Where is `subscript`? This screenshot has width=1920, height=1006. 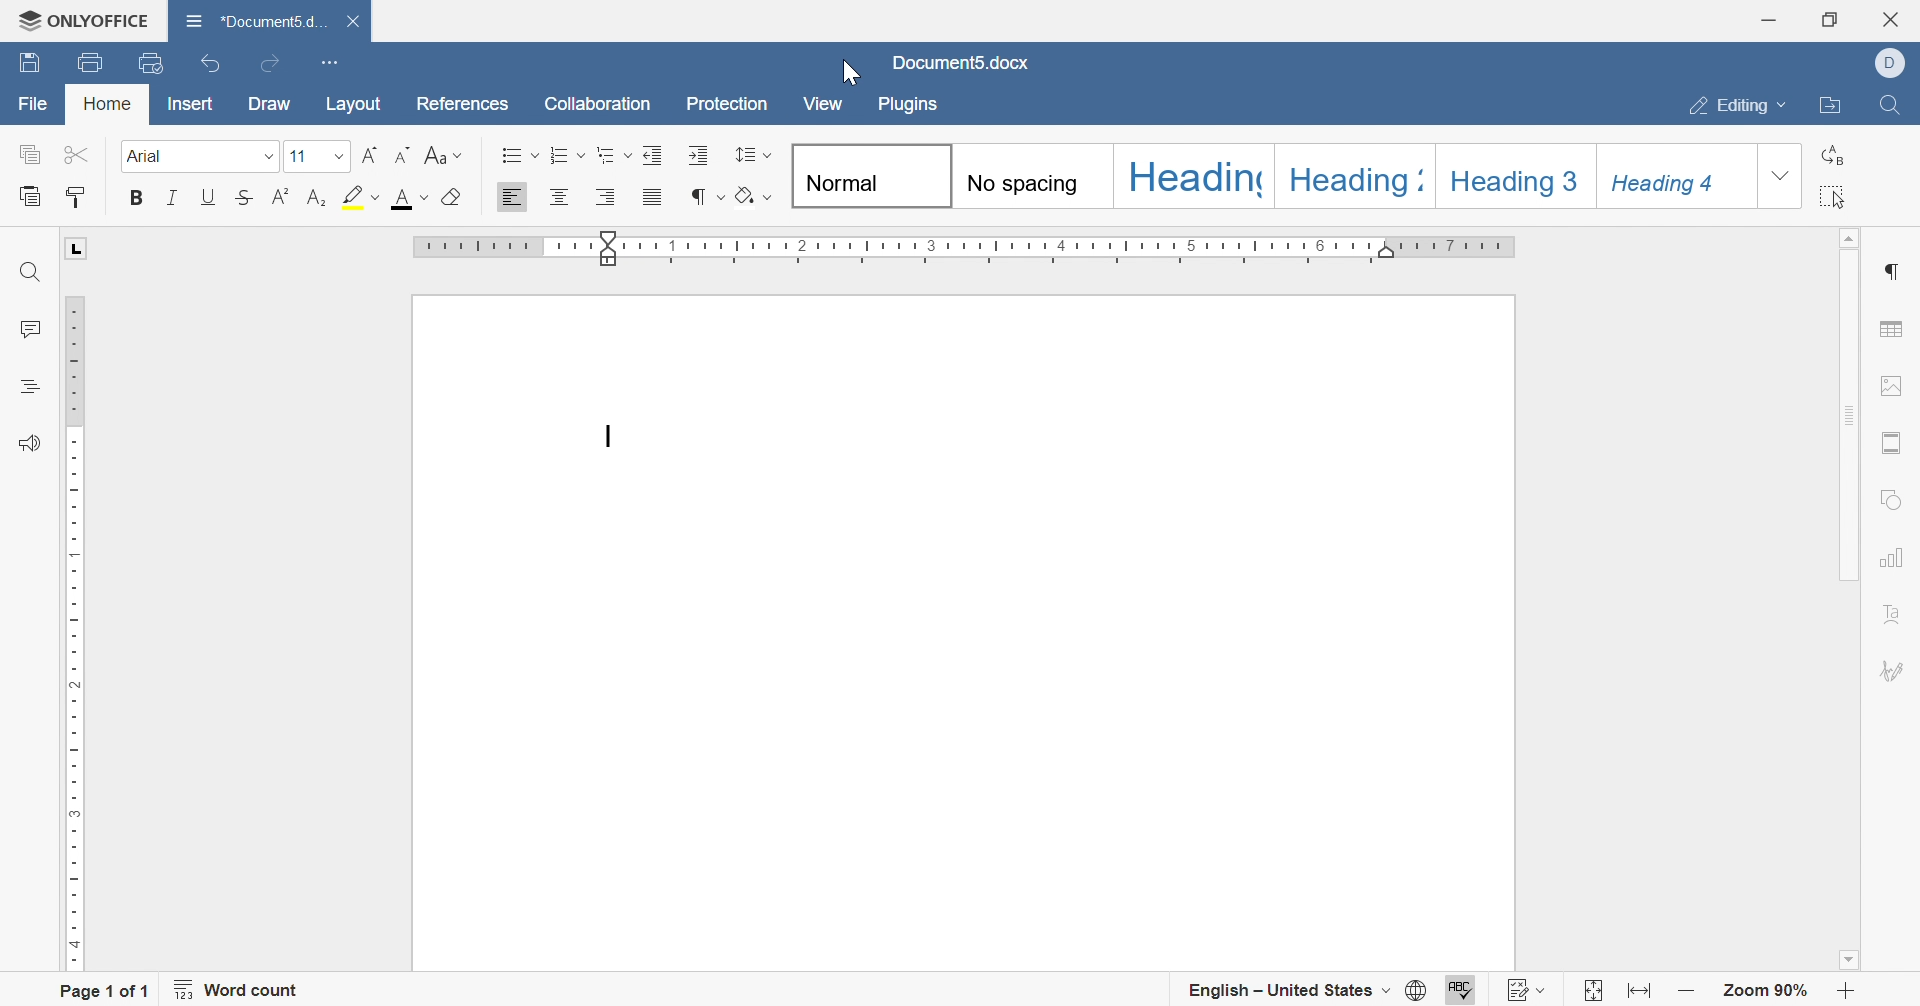
subscript is located at coordinates (318, 195).